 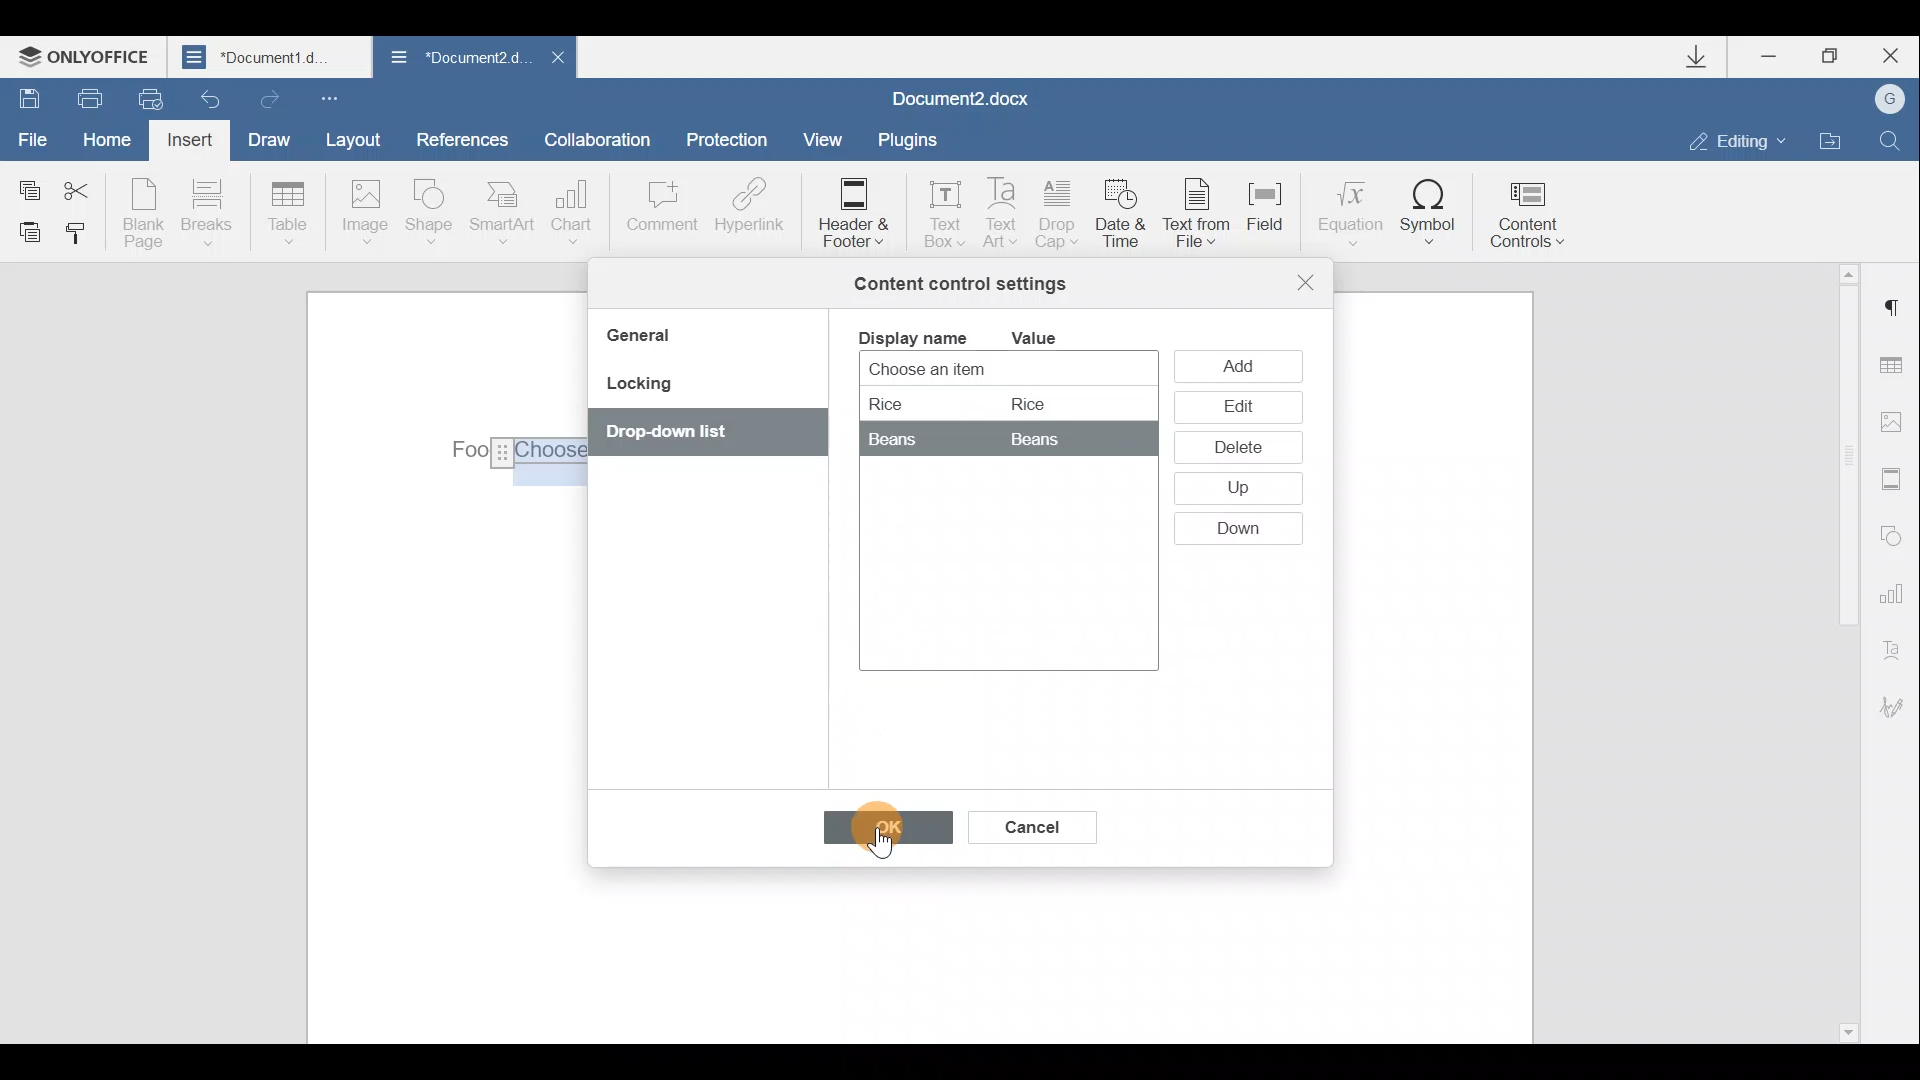 What do you see at coordinates (458, 61) in the screenshot?
I see `Document2 d..` at bounding box center [458, 61].